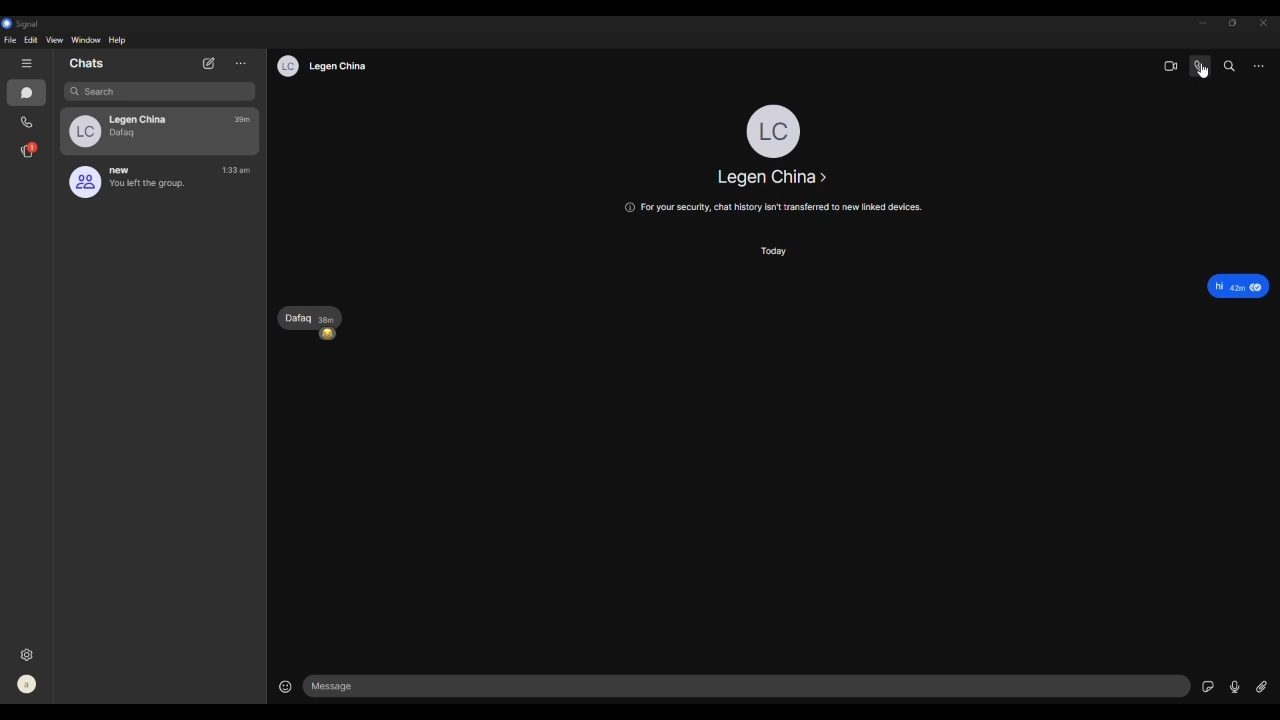  I want to click on today, so click(777, 249).